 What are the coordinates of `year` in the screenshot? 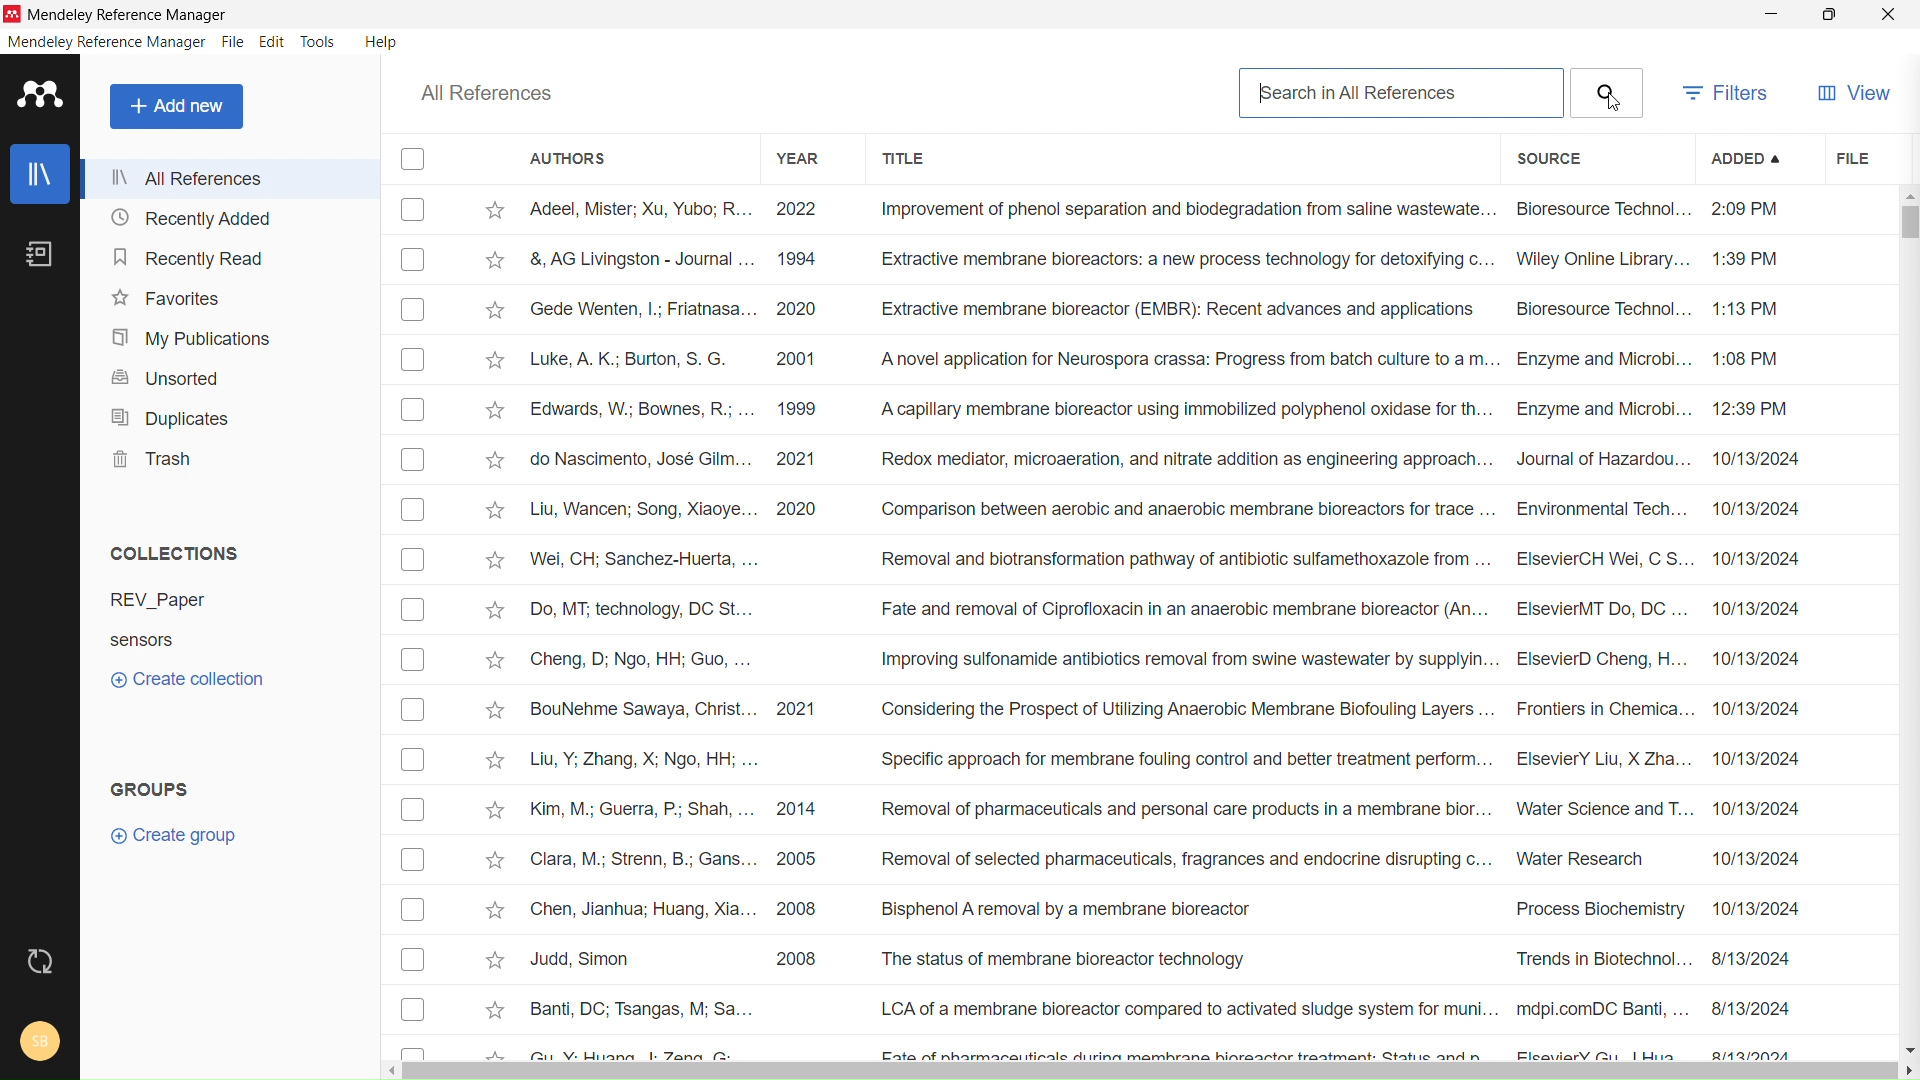 It's located at (802, 158).